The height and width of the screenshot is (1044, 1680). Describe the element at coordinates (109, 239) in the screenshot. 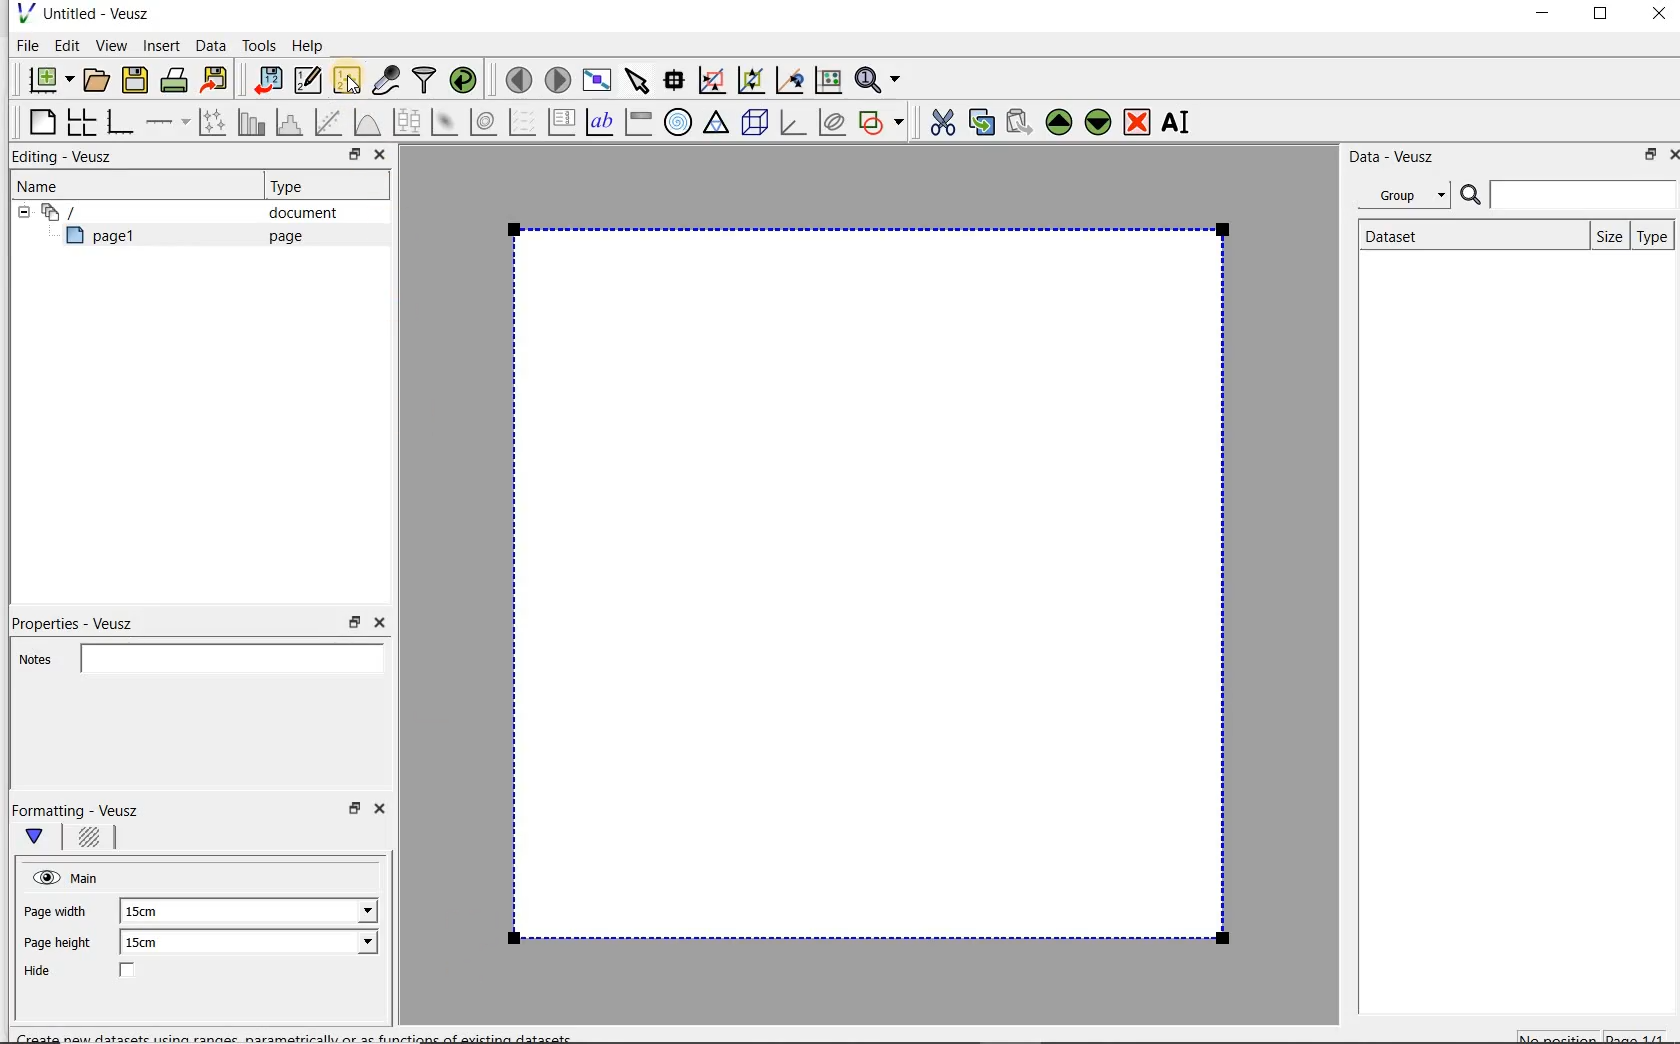

I see `page1` at that location.